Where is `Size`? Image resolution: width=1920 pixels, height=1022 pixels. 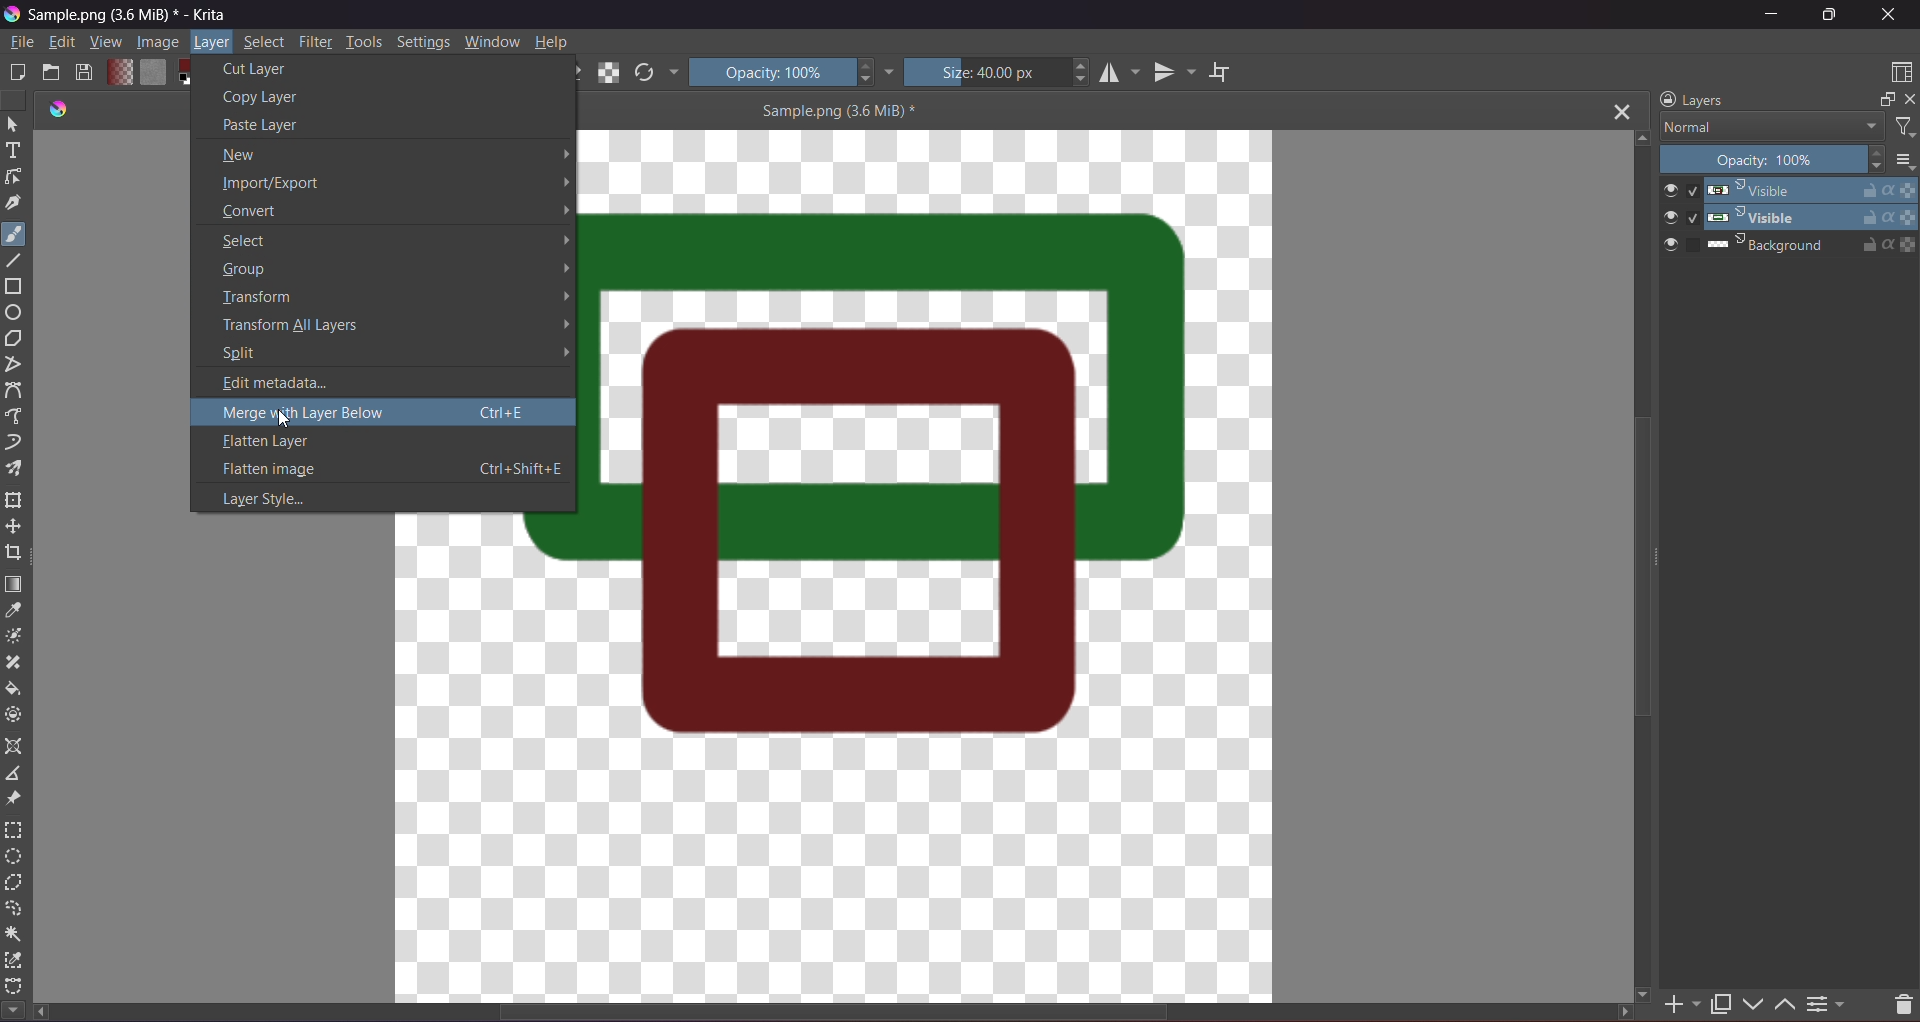 Size is located at coordinates (1000, 71).